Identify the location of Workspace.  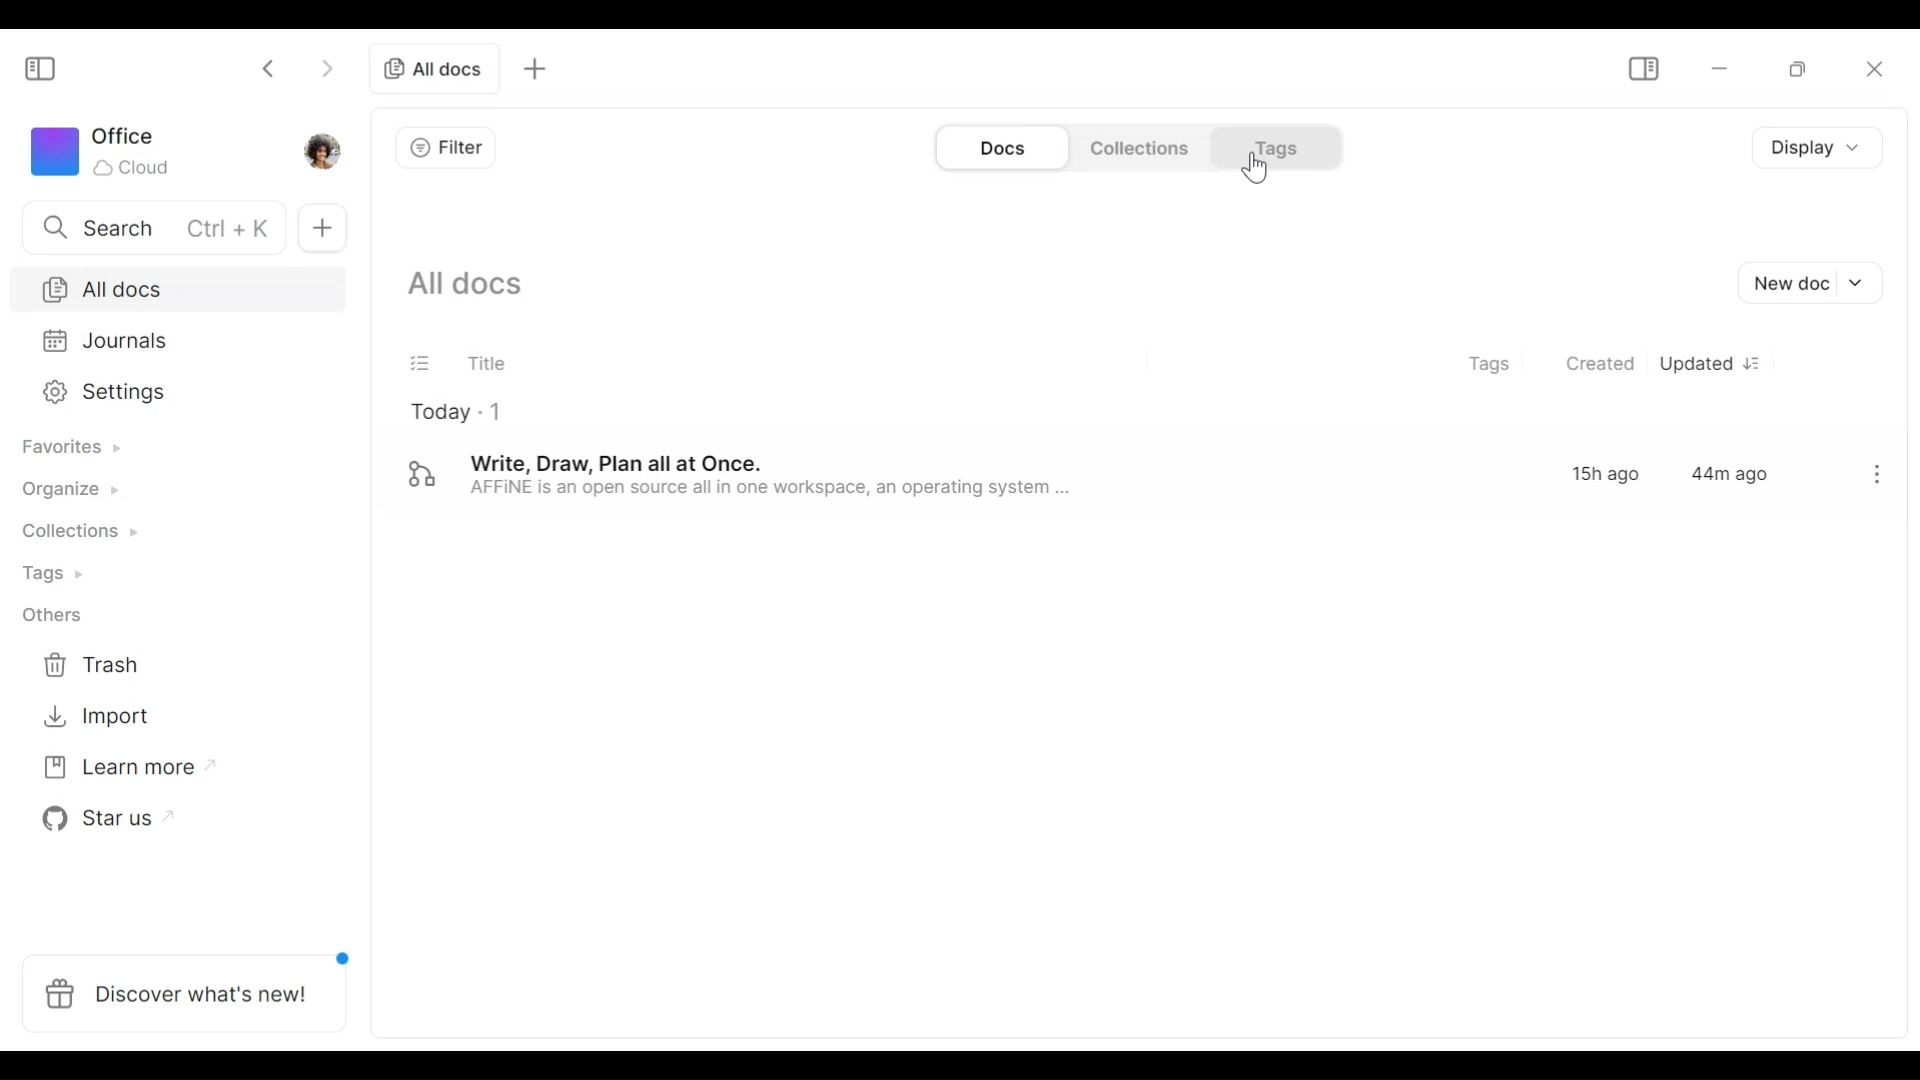
(115, 149).